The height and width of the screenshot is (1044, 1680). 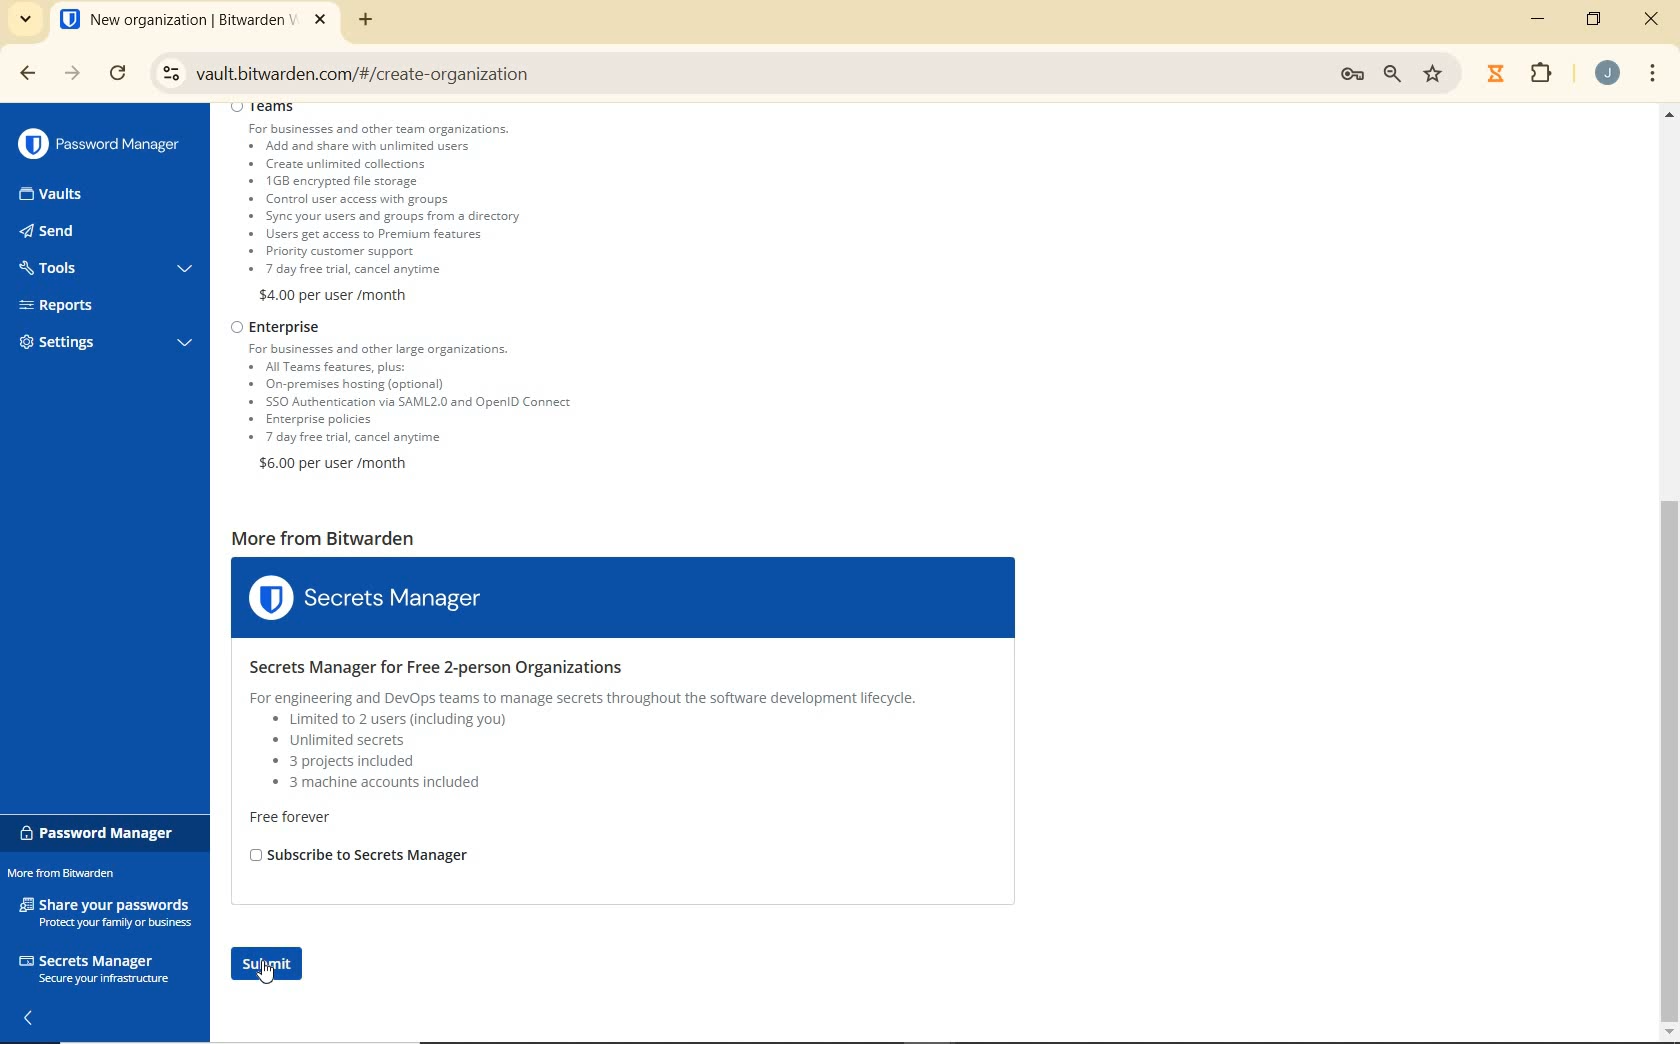 I want to click on reload, so click(x=120, y=75).